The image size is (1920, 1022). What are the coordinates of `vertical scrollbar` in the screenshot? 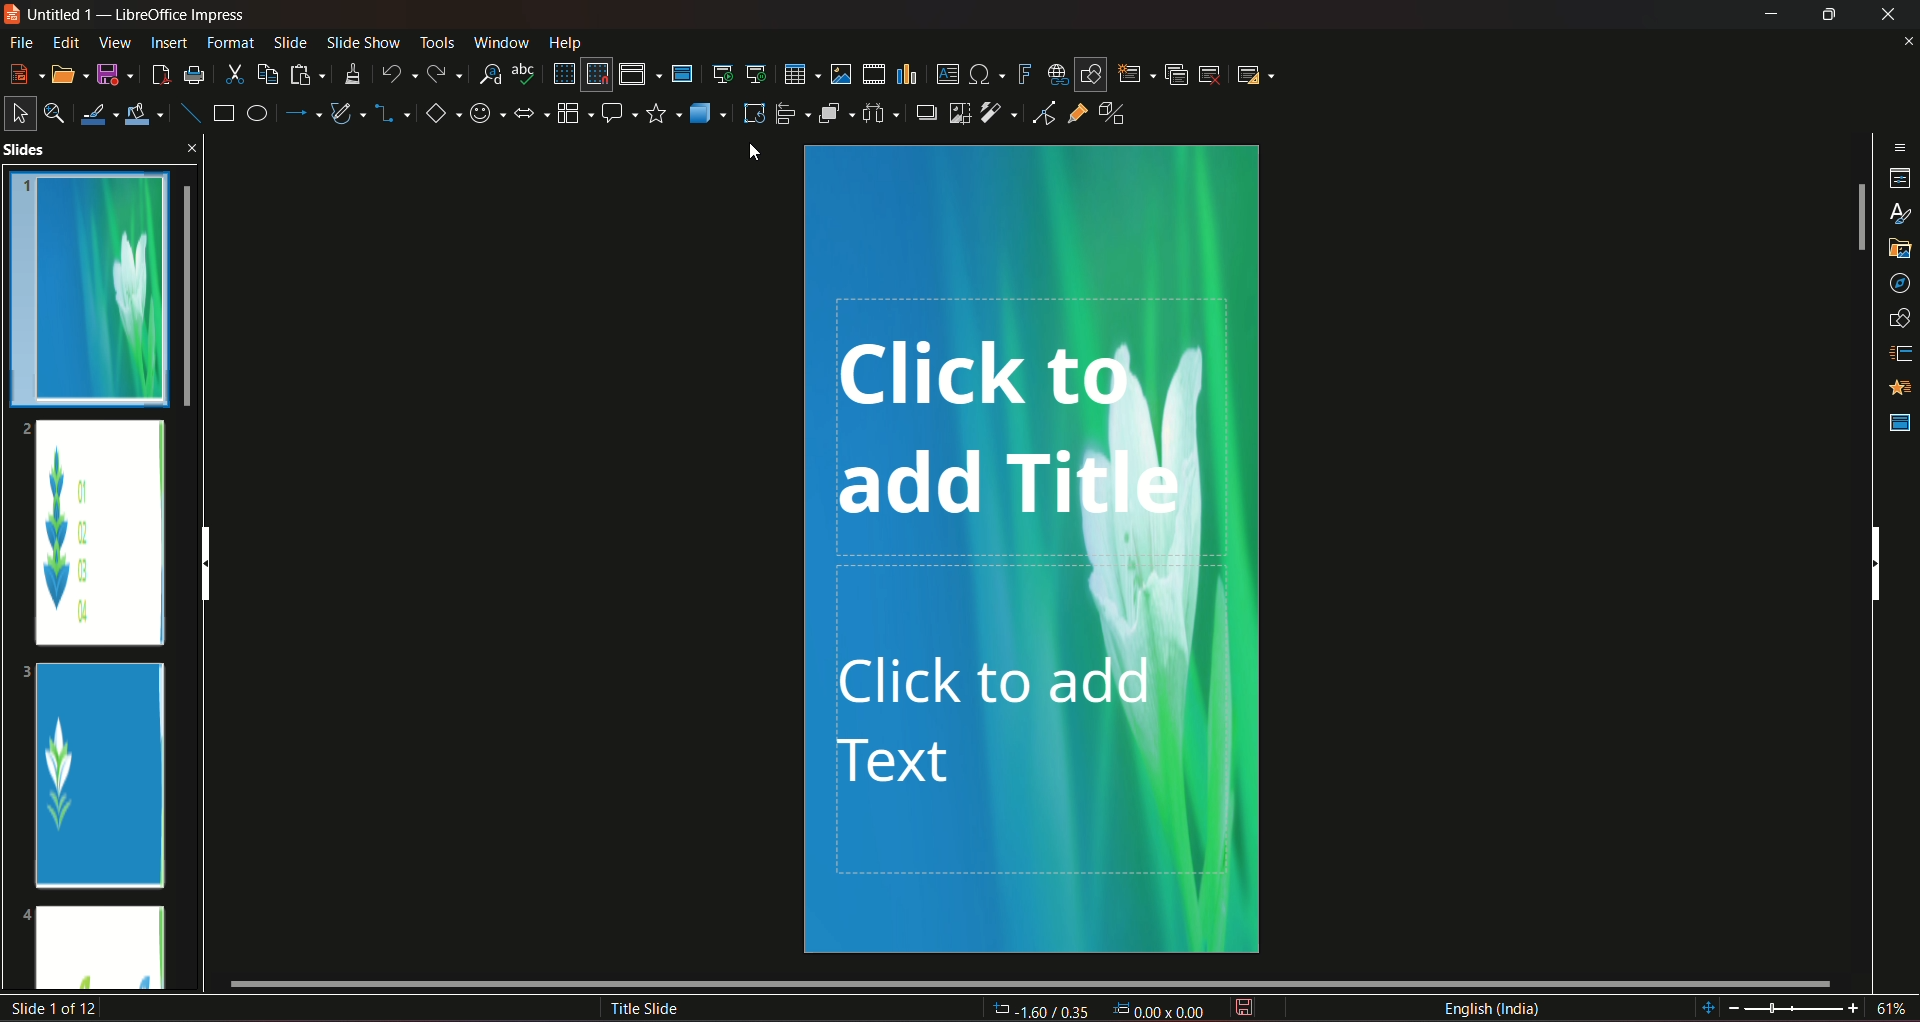 It's located at (1875, 561).